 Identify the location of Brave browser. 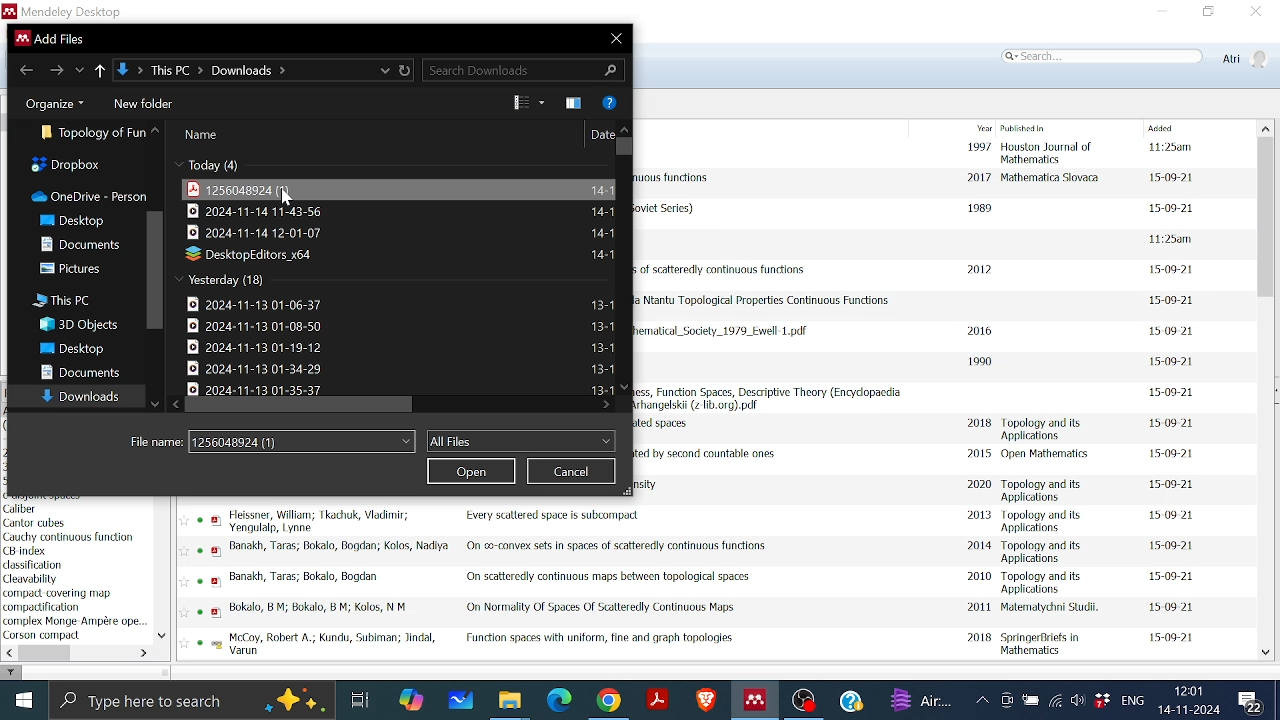
(708, 700).